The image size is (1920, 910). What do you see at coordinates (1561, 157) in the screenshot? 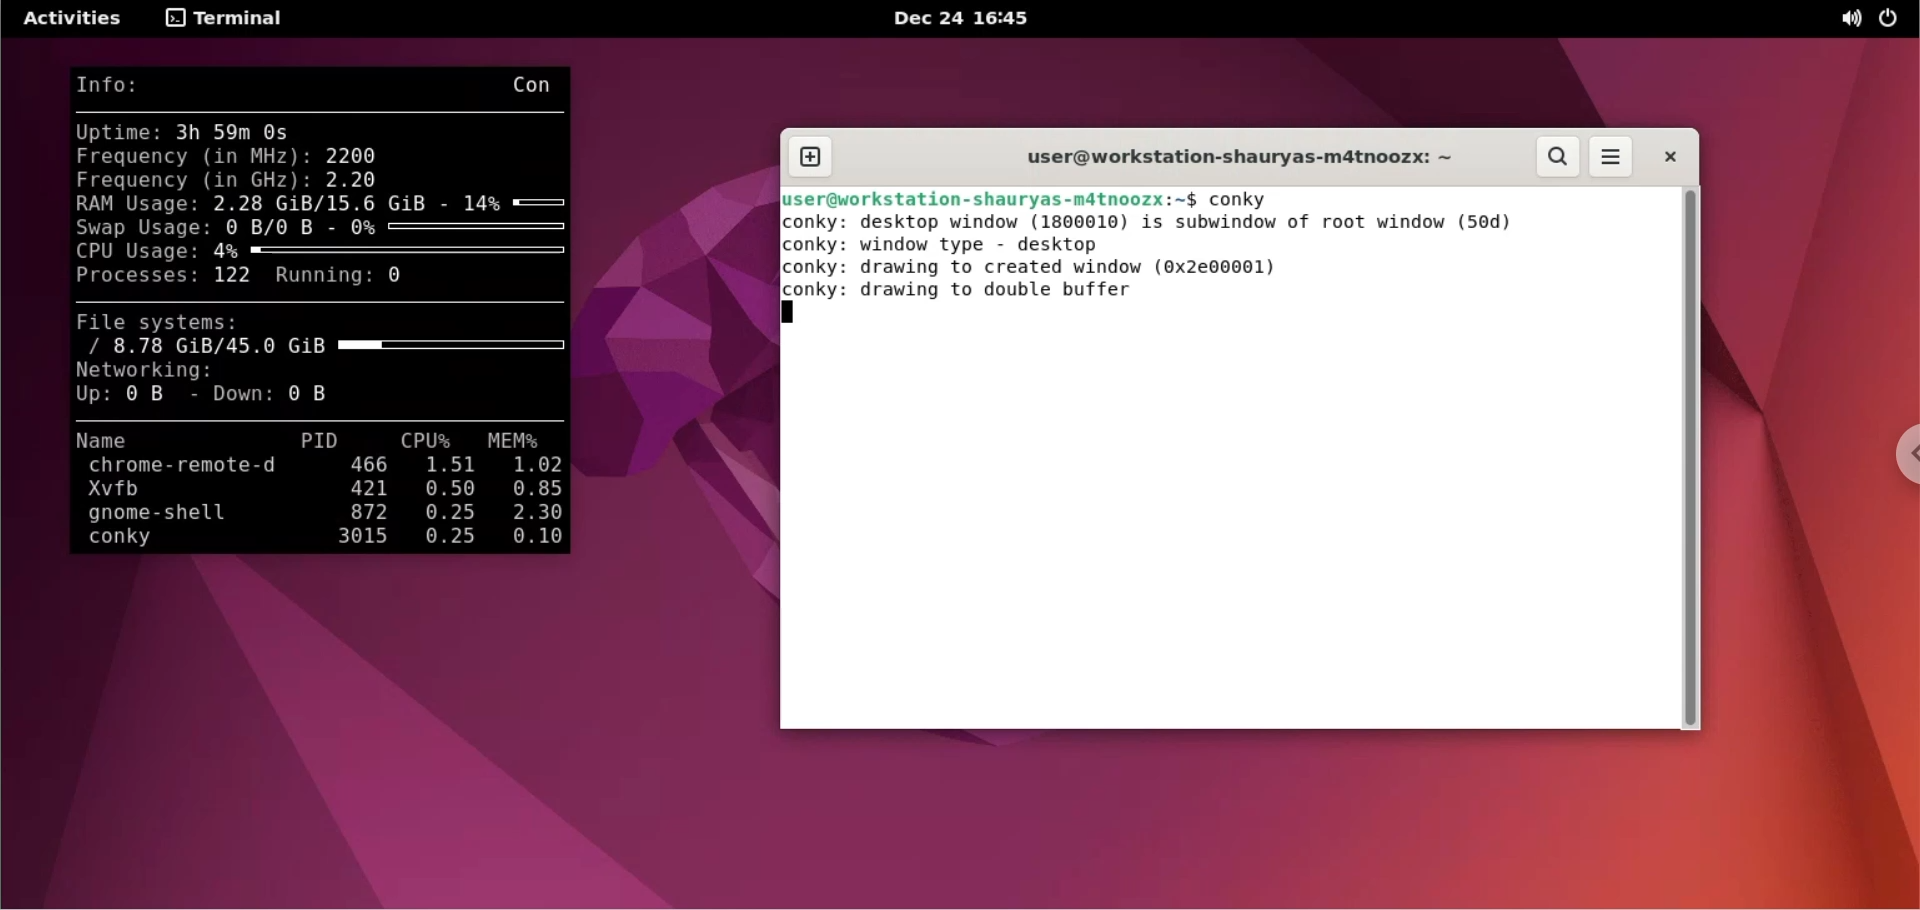
I see `search ` at bounding box center [1561, 157].